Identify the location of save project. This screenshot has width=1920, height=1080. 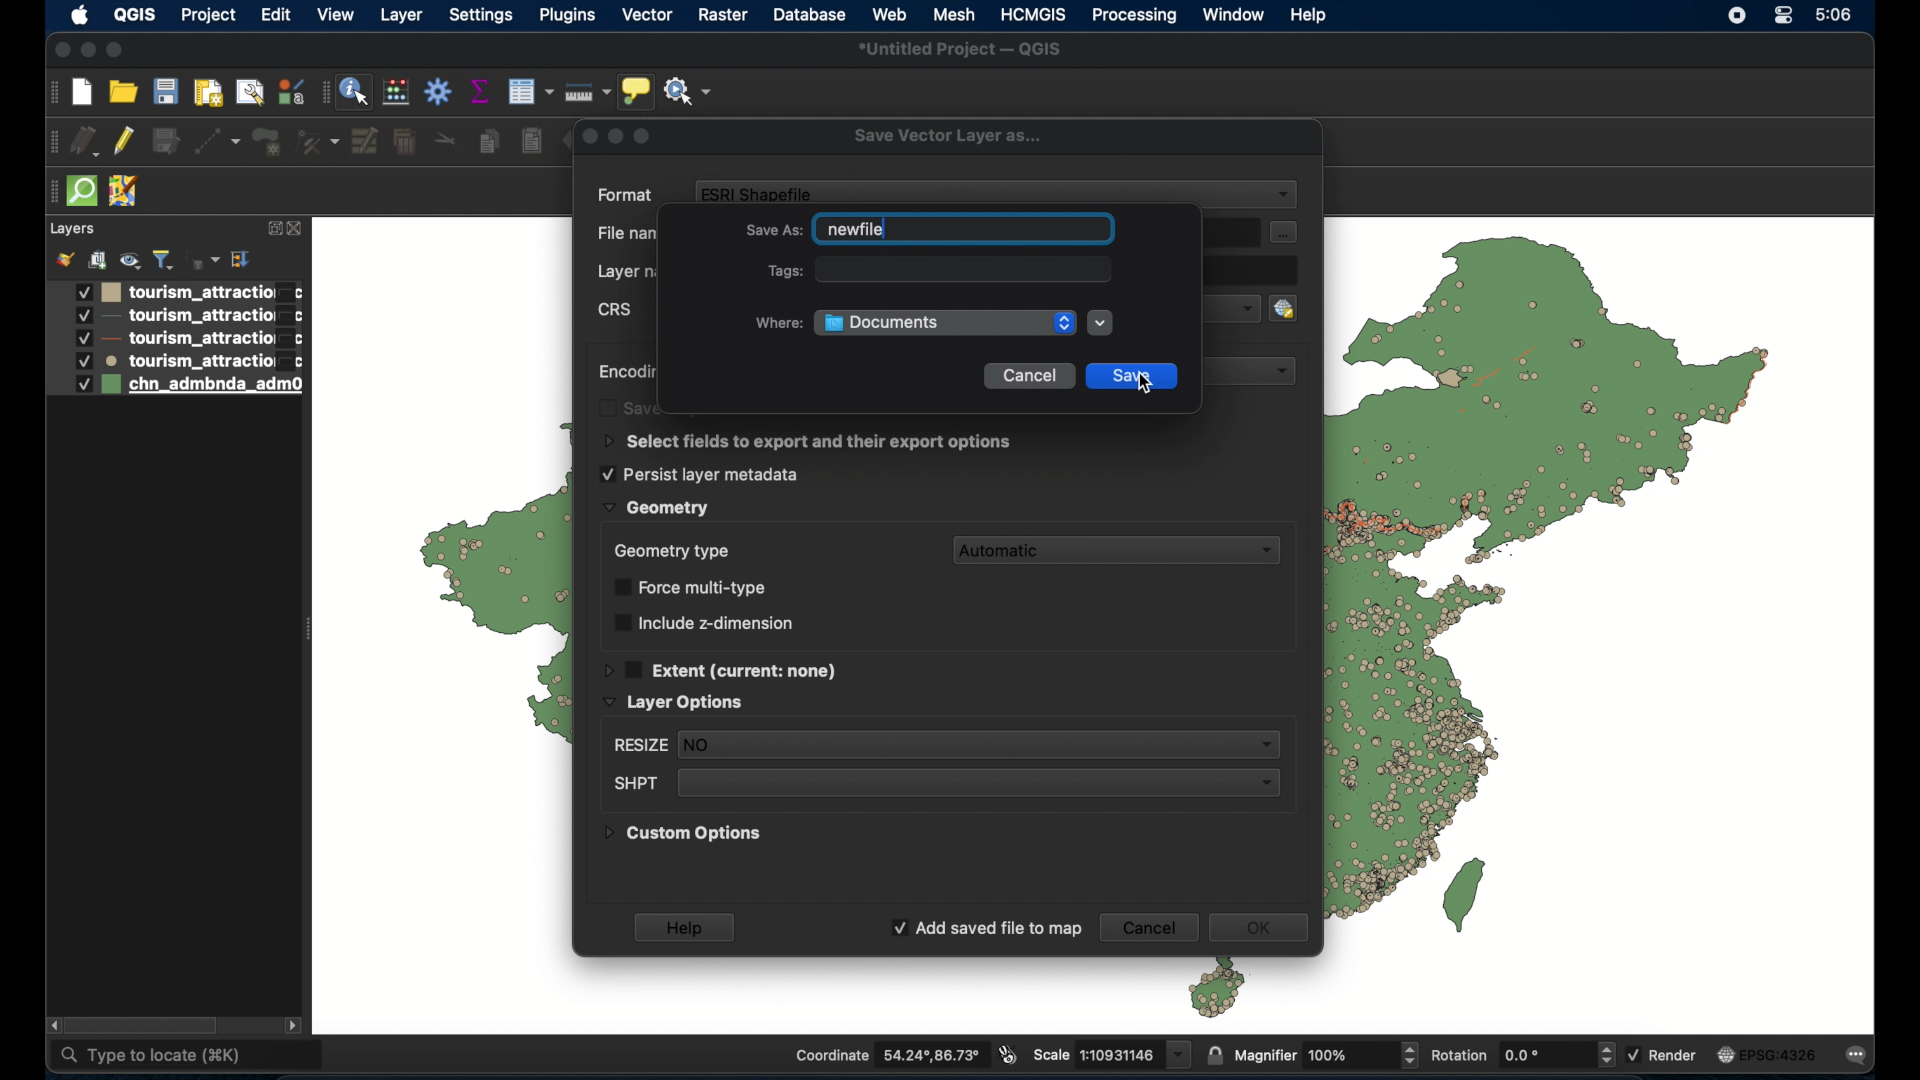
(165, 91).